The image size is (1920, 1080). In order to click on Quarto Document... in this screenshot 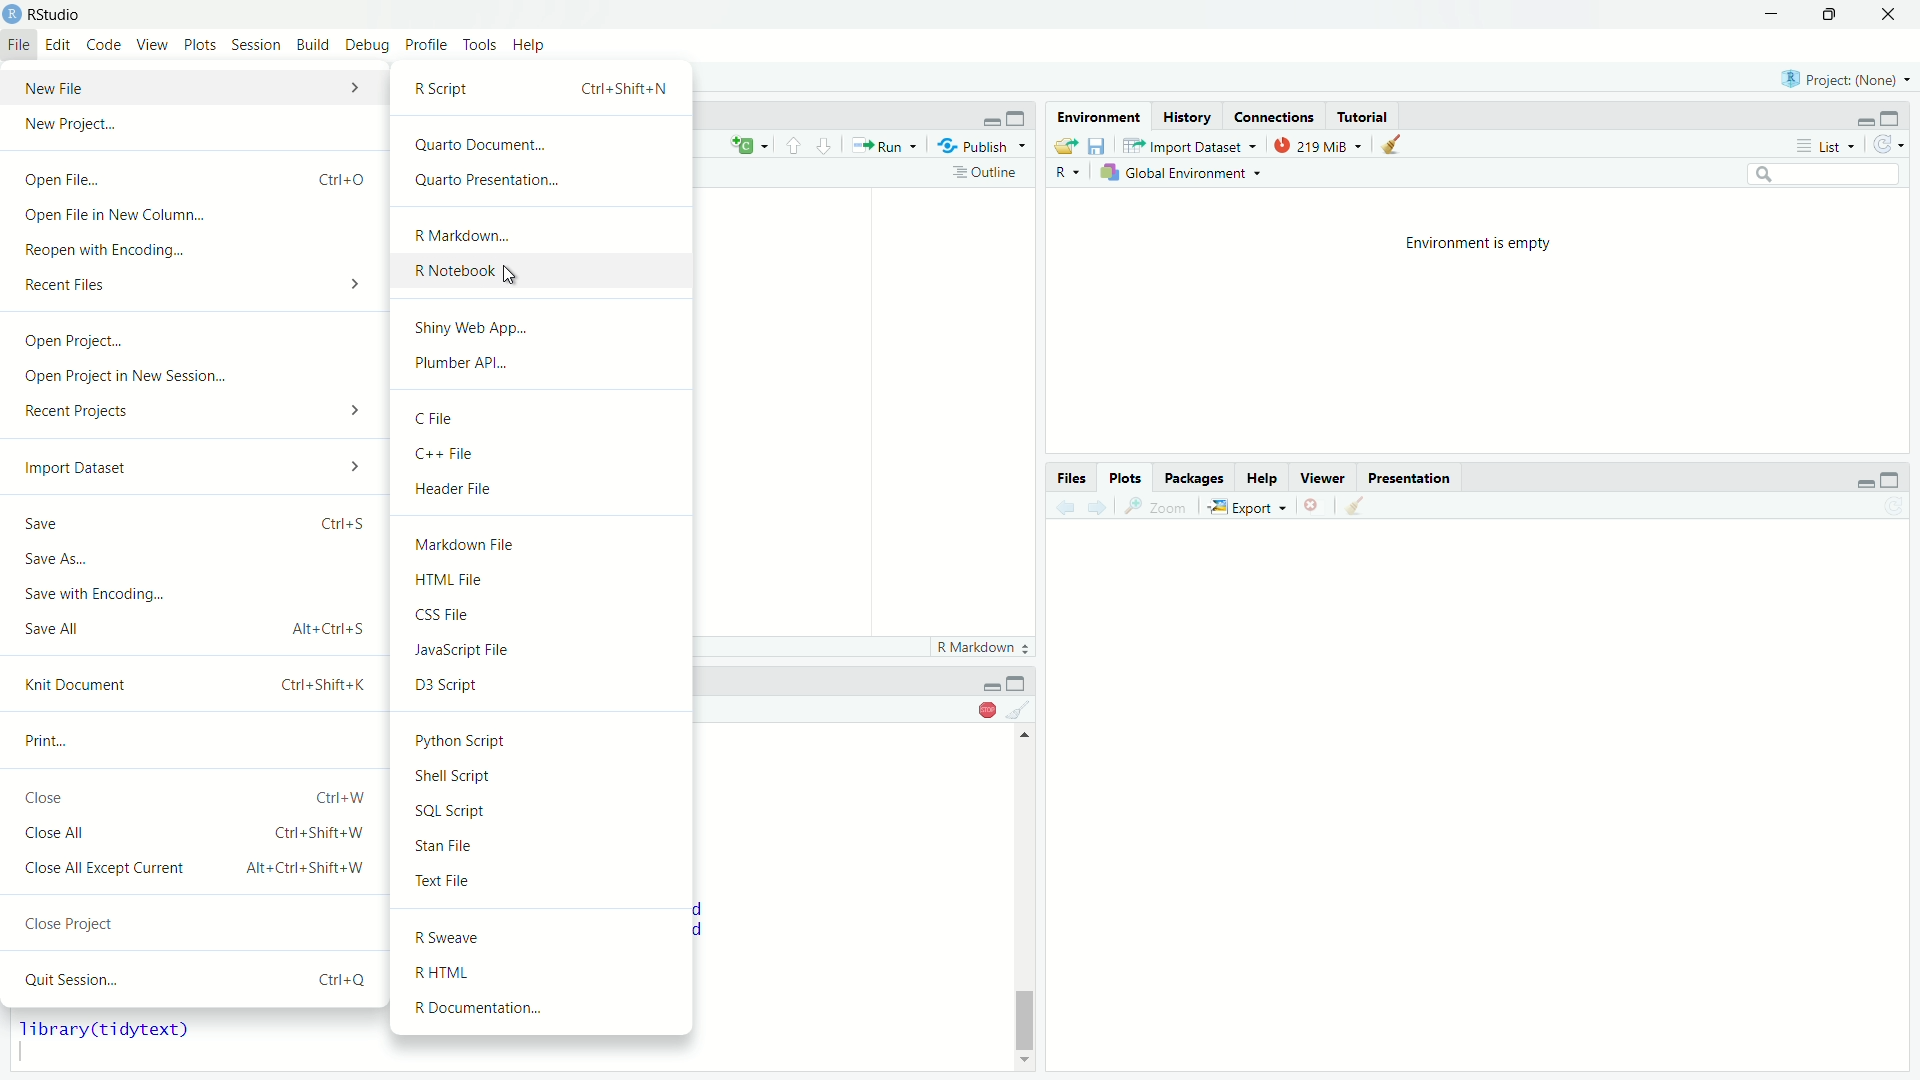, I will do `click(546, 145)`.